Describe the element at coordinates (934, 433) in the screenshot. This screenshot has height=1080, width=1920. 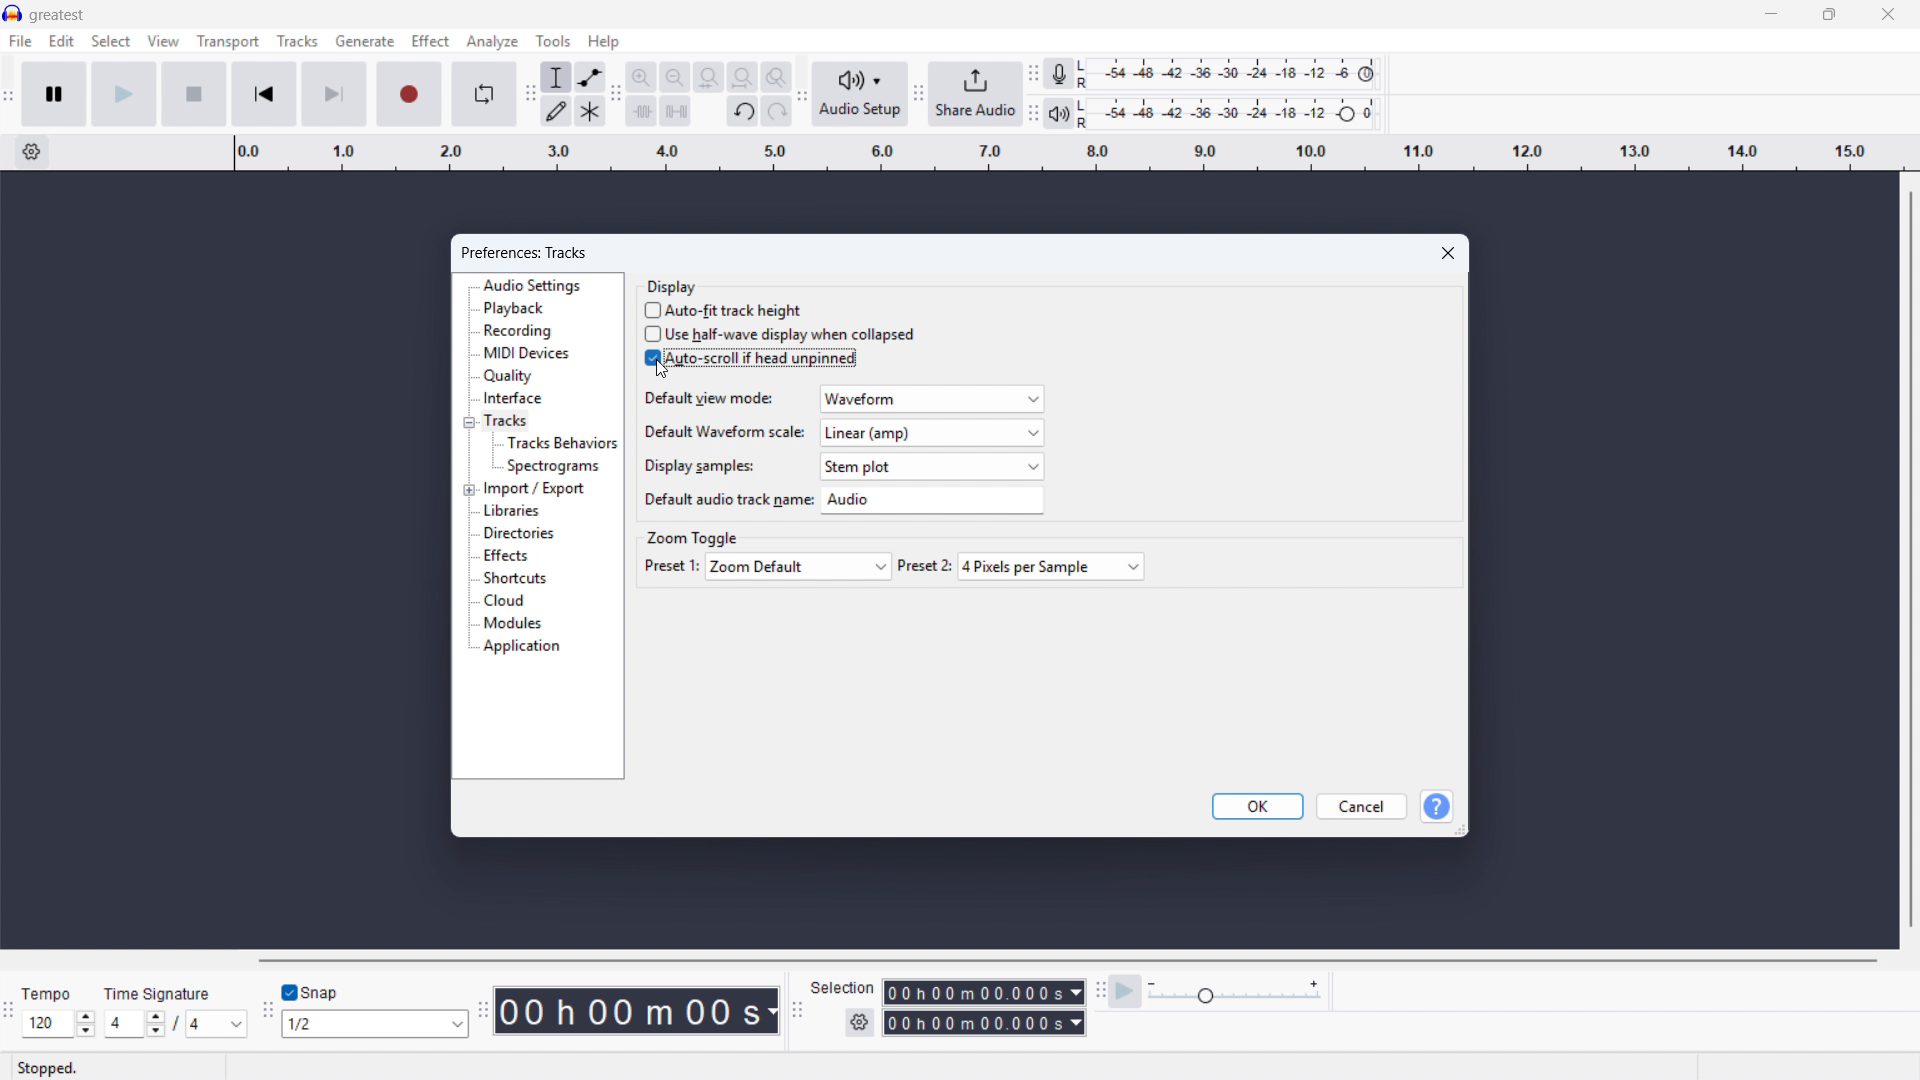
I see `Default waveform scale ` at that location.